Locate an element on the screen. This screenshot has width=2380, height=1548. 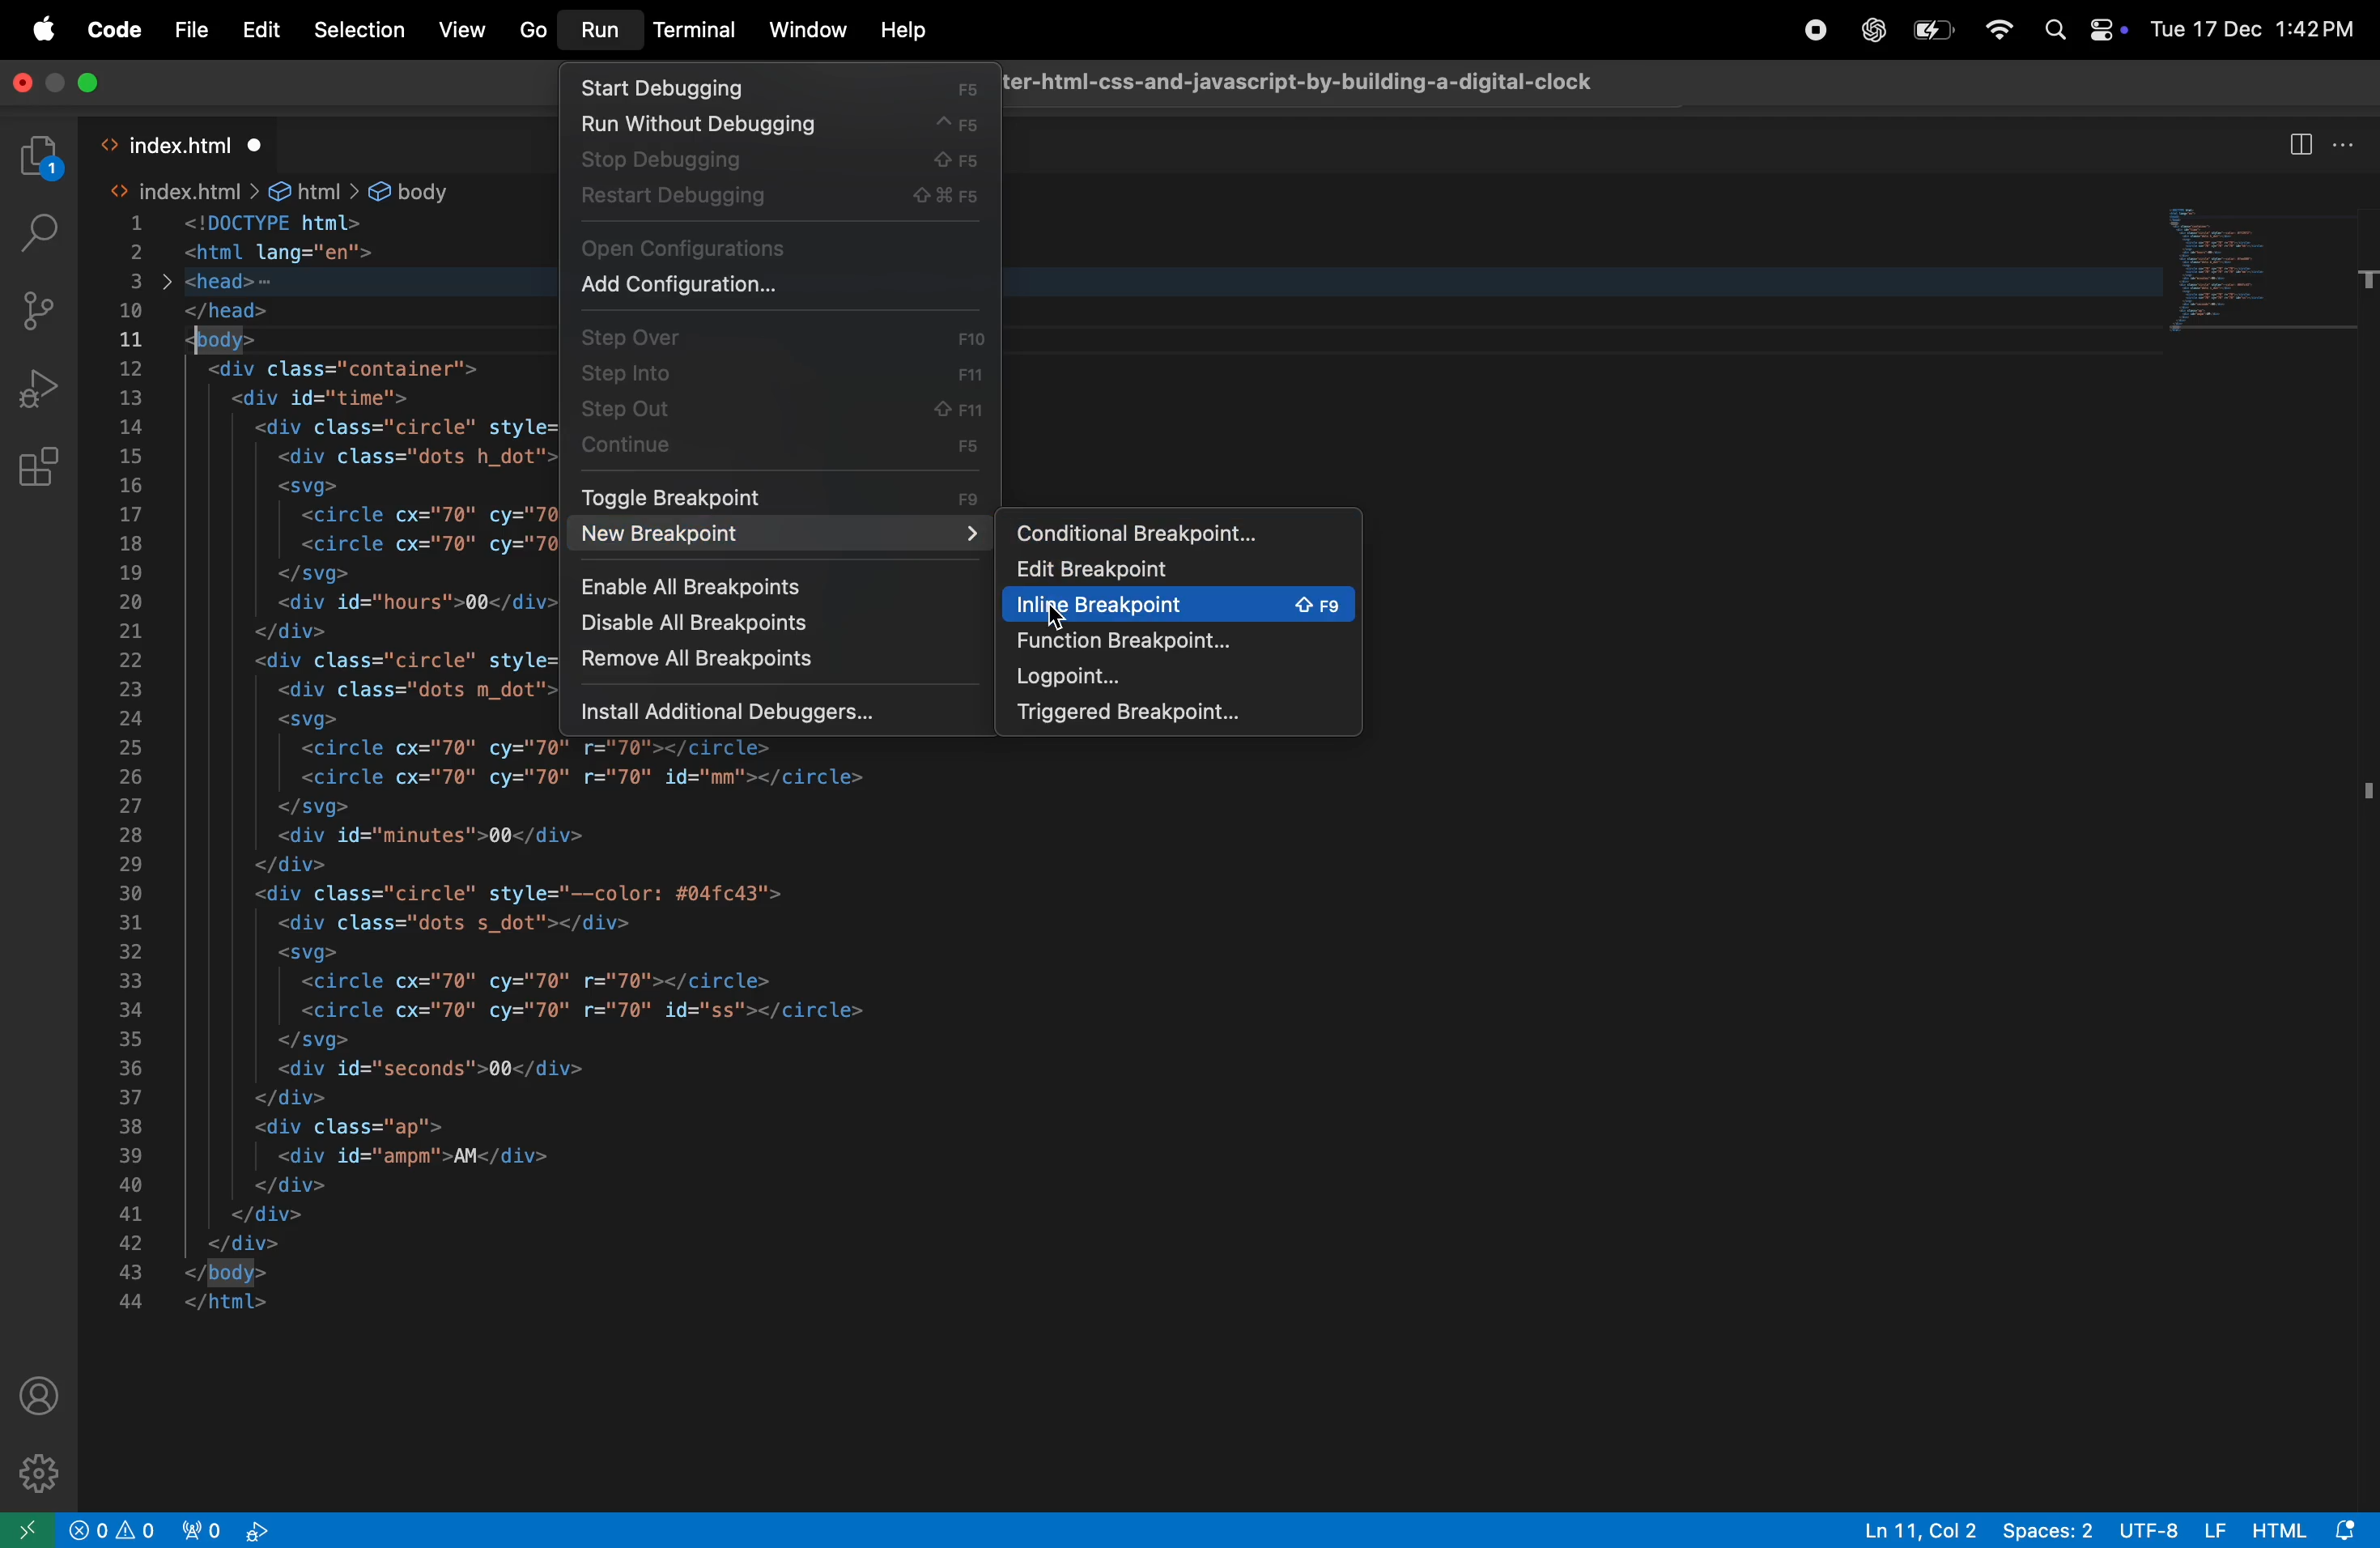
3 index.html — master-html-css-and-javascript-by-building-a-digital-clock is located at coordinates (1305, 79).